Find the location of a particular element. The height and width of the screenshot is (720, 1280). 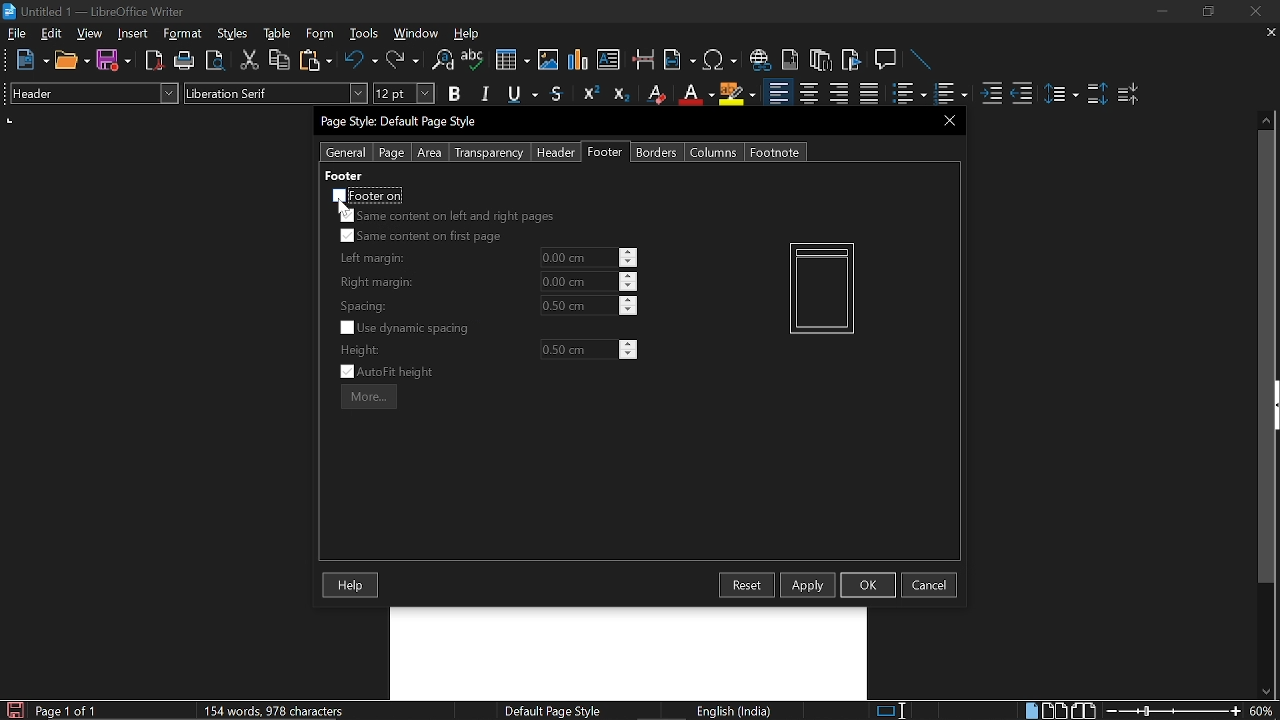

view is located at coordinates (90, 33).